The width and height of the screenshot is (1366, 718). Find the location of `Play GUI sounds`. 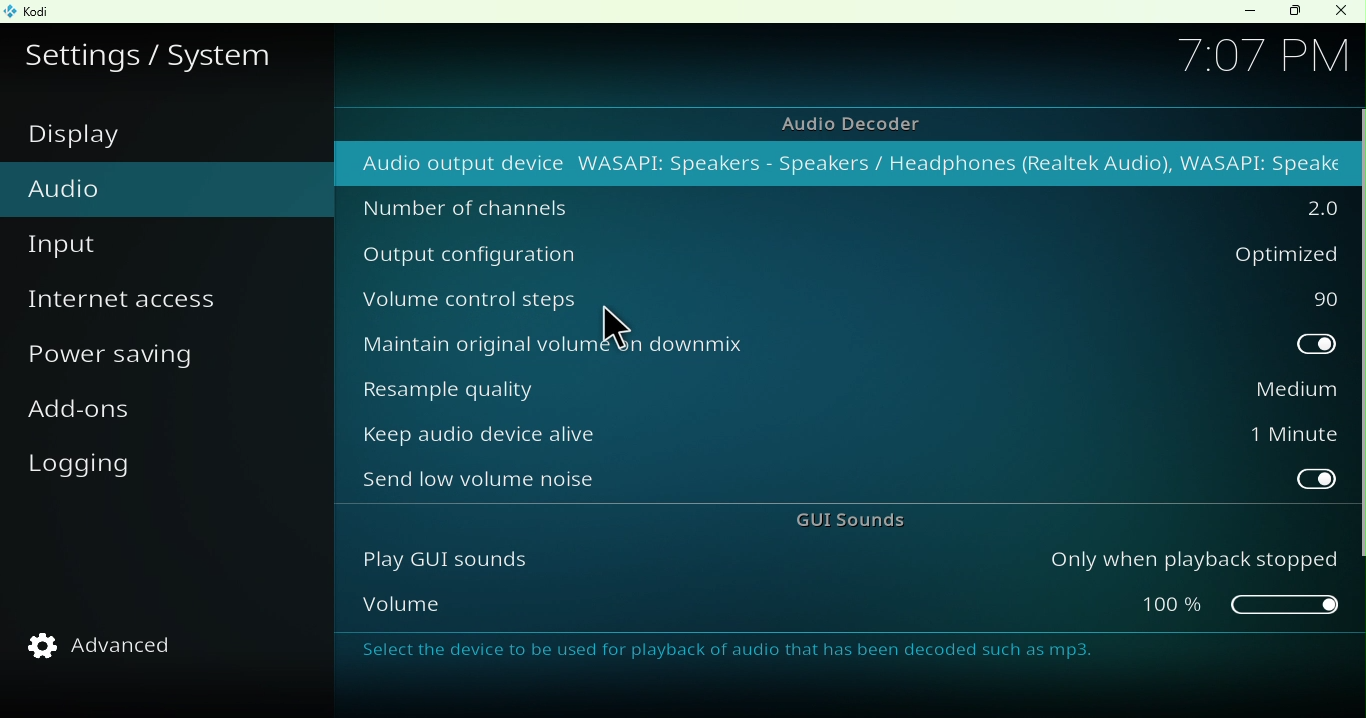

Play GUI sounds is located at coordinates (694, 563).